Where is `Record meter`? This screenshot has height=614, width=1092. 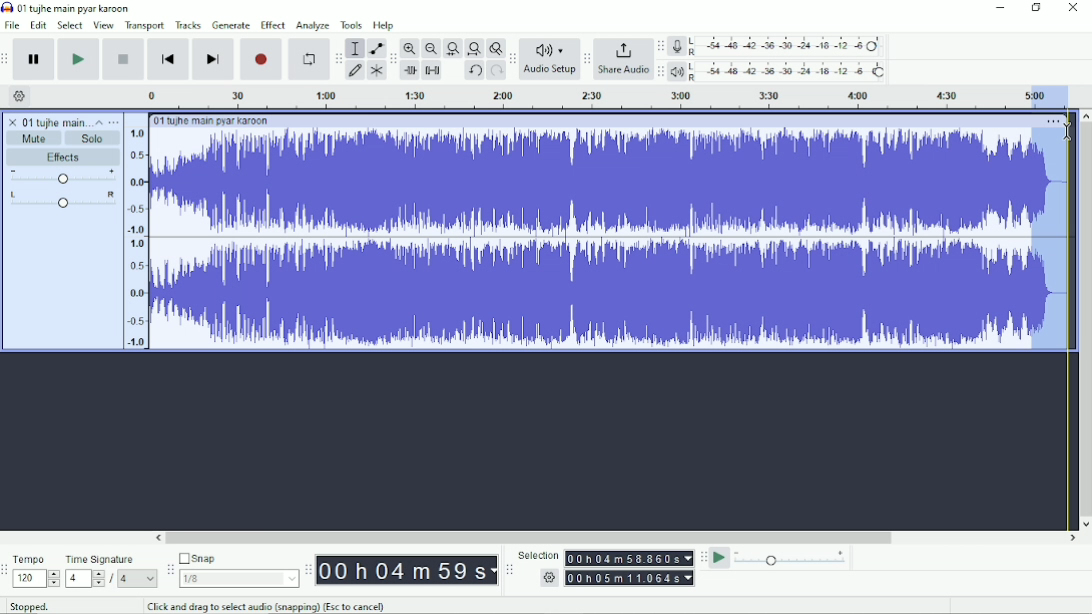
Record meter is located at coordinates (777, 46).